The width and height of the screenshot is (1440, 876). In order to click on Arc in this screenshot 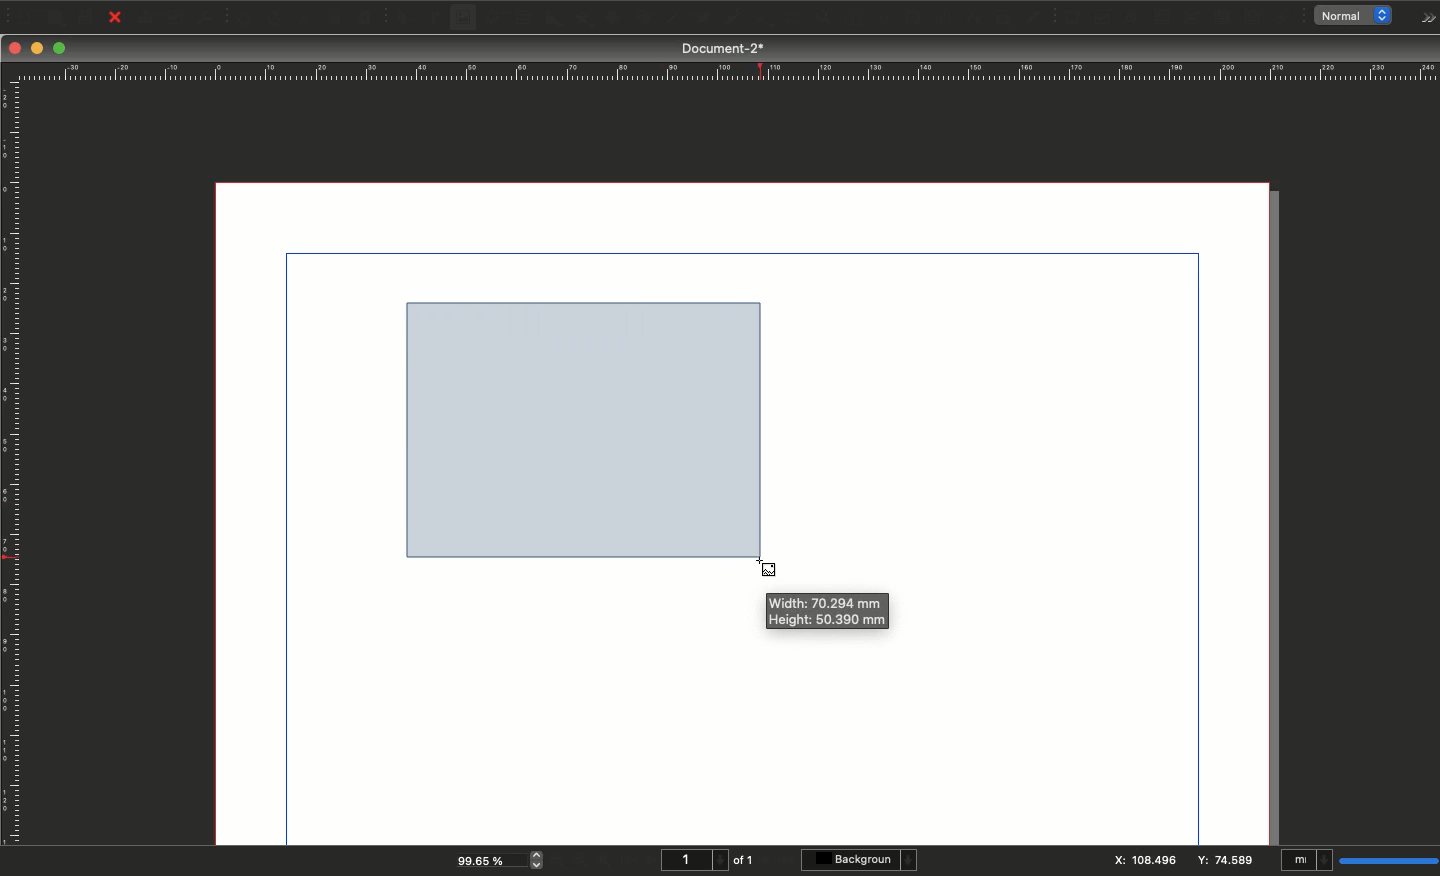, I will do `click(612, 19)`.